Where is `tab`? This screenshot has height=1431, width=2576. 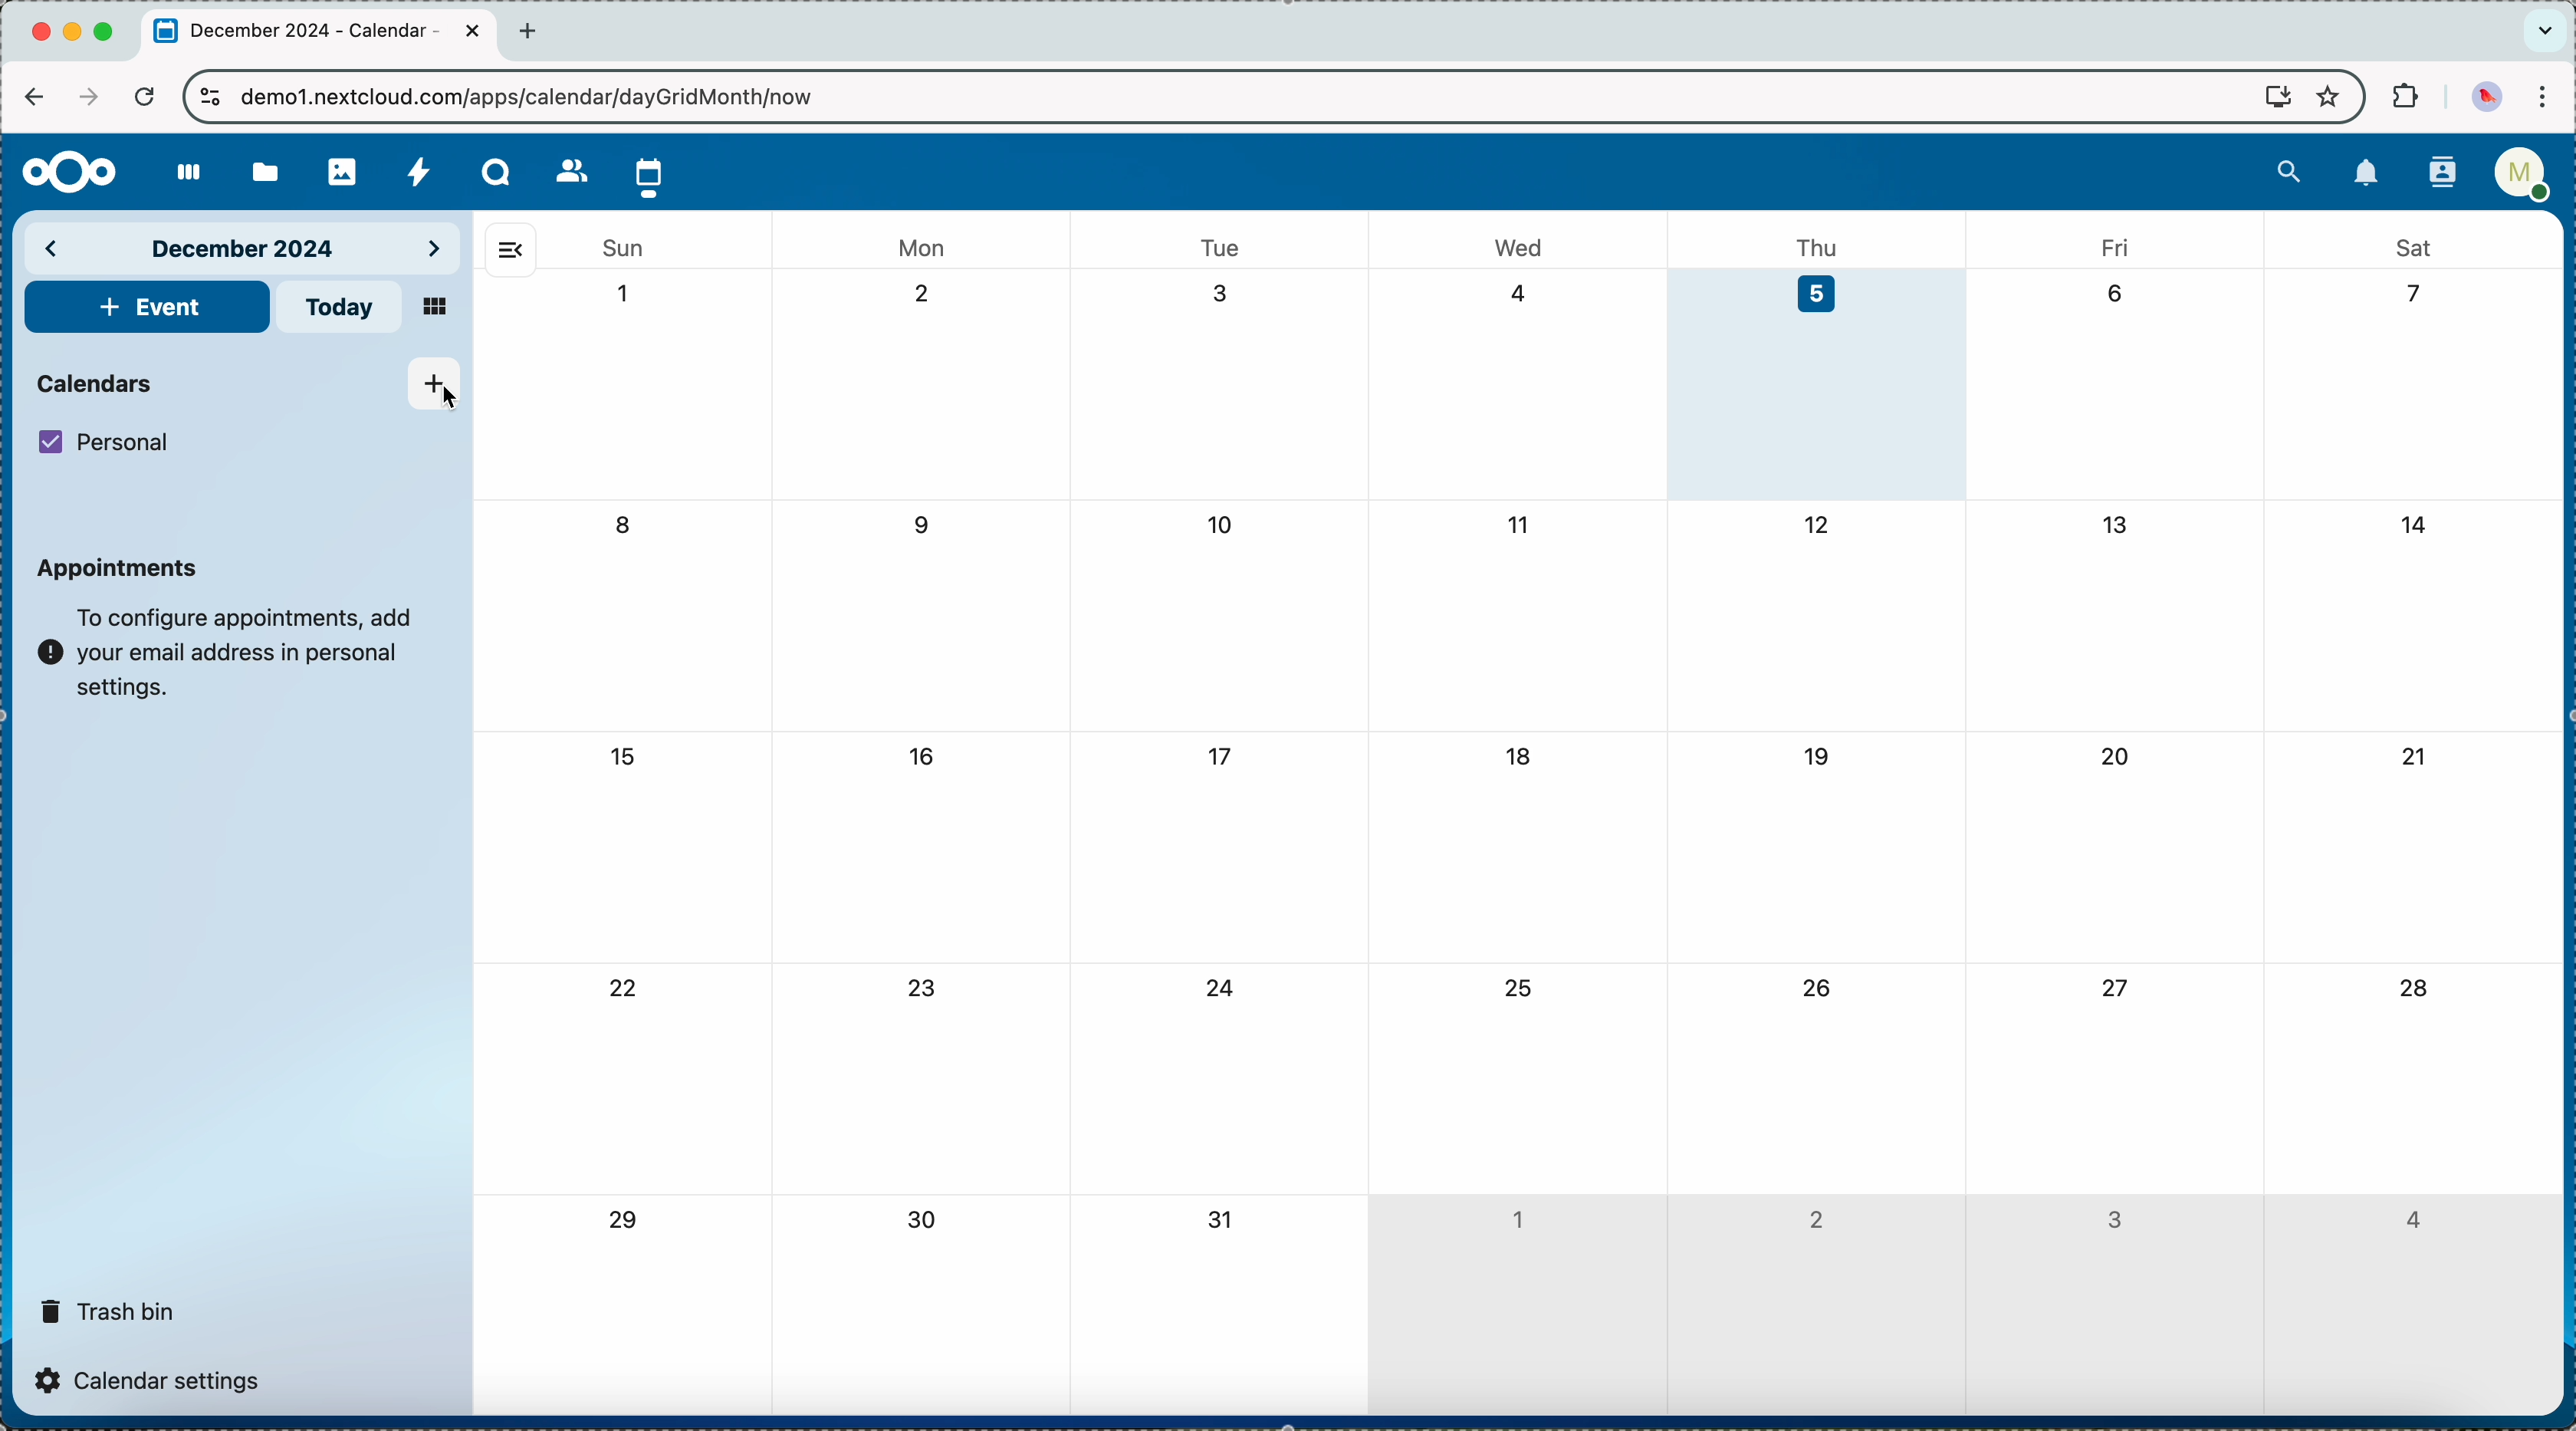 tab is located at coordinates (320, 33).